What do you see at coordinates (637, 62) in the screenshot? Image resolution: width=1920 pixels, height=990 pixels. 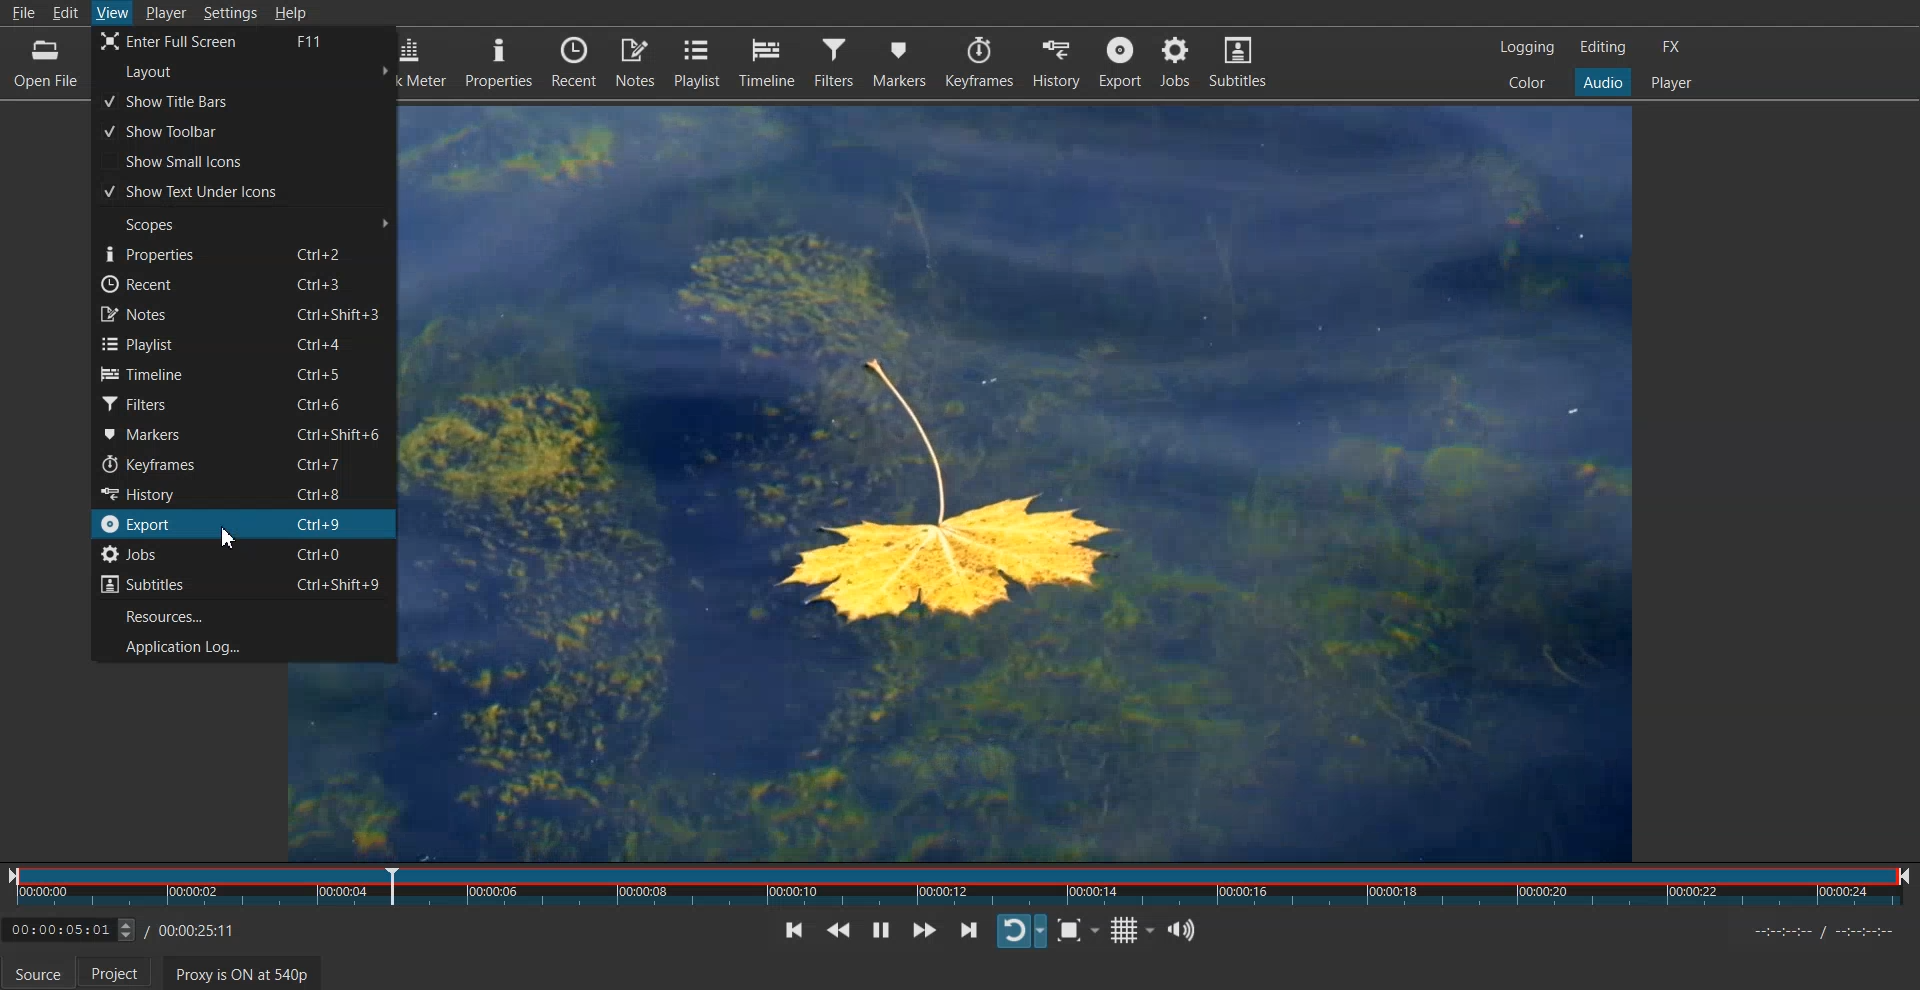 I see `Notes` at bounding box center [637, 62].